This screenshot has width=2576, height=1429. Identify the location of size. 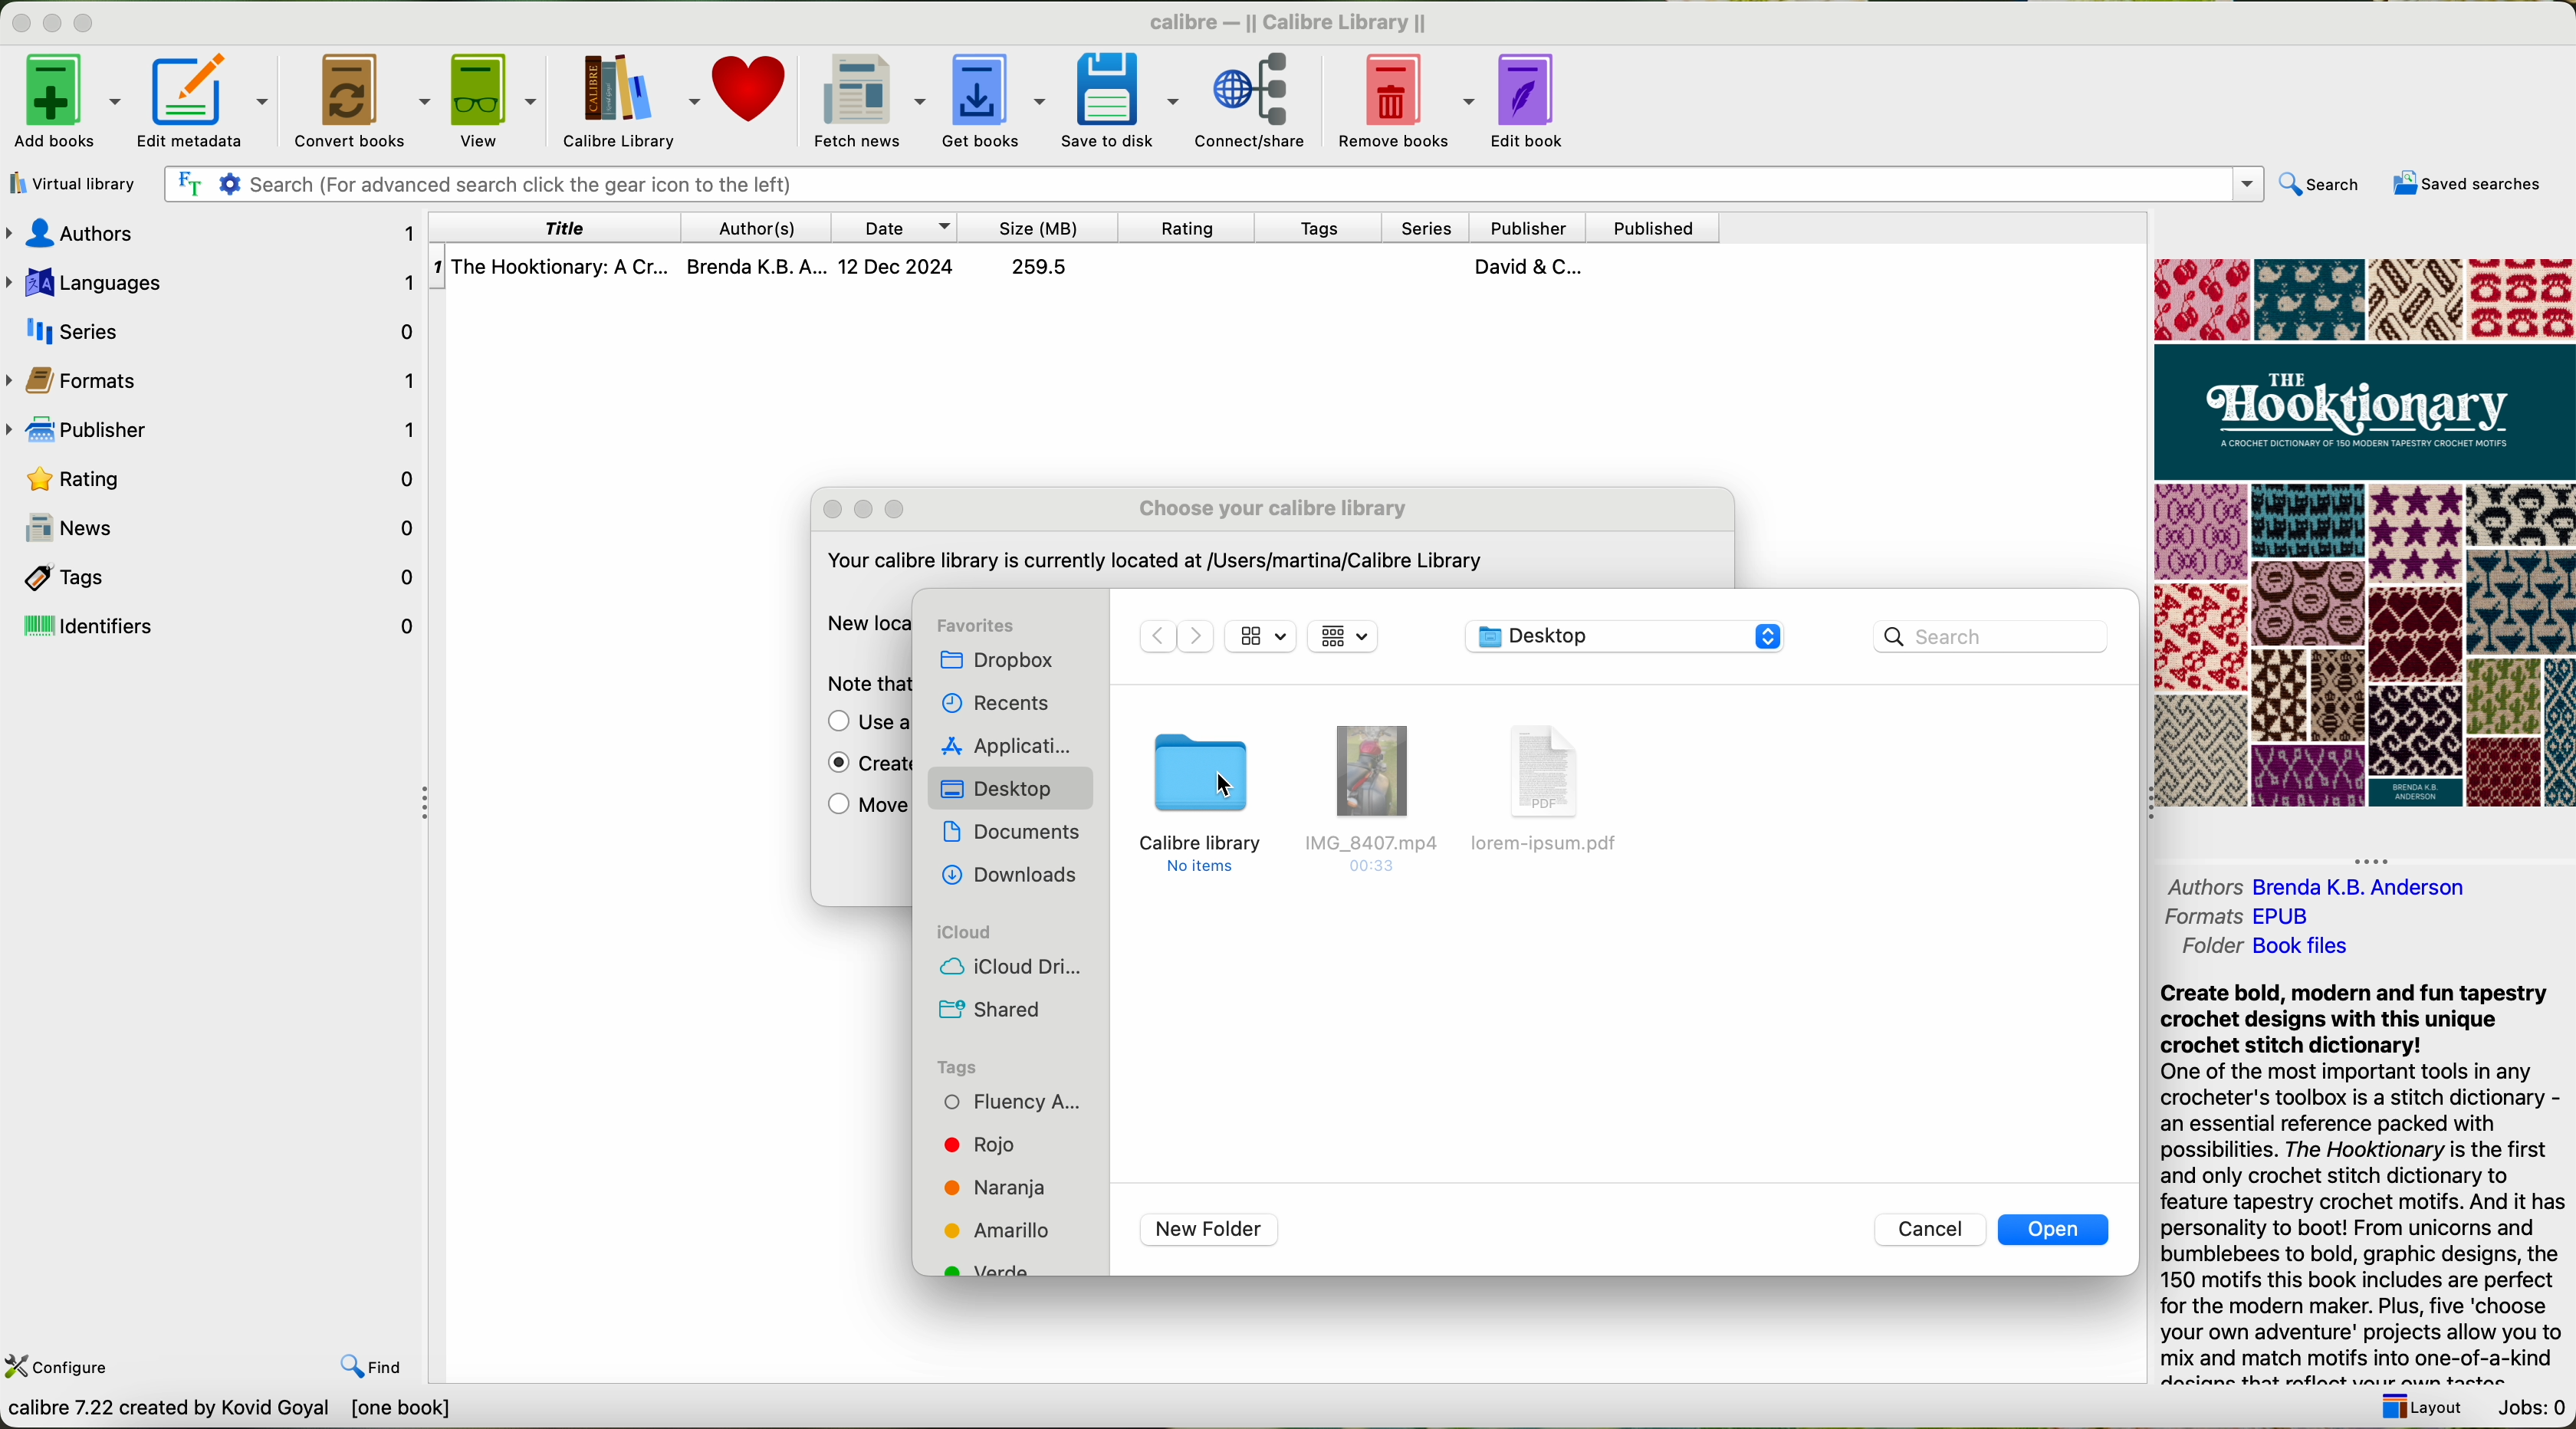
(1045, 227).